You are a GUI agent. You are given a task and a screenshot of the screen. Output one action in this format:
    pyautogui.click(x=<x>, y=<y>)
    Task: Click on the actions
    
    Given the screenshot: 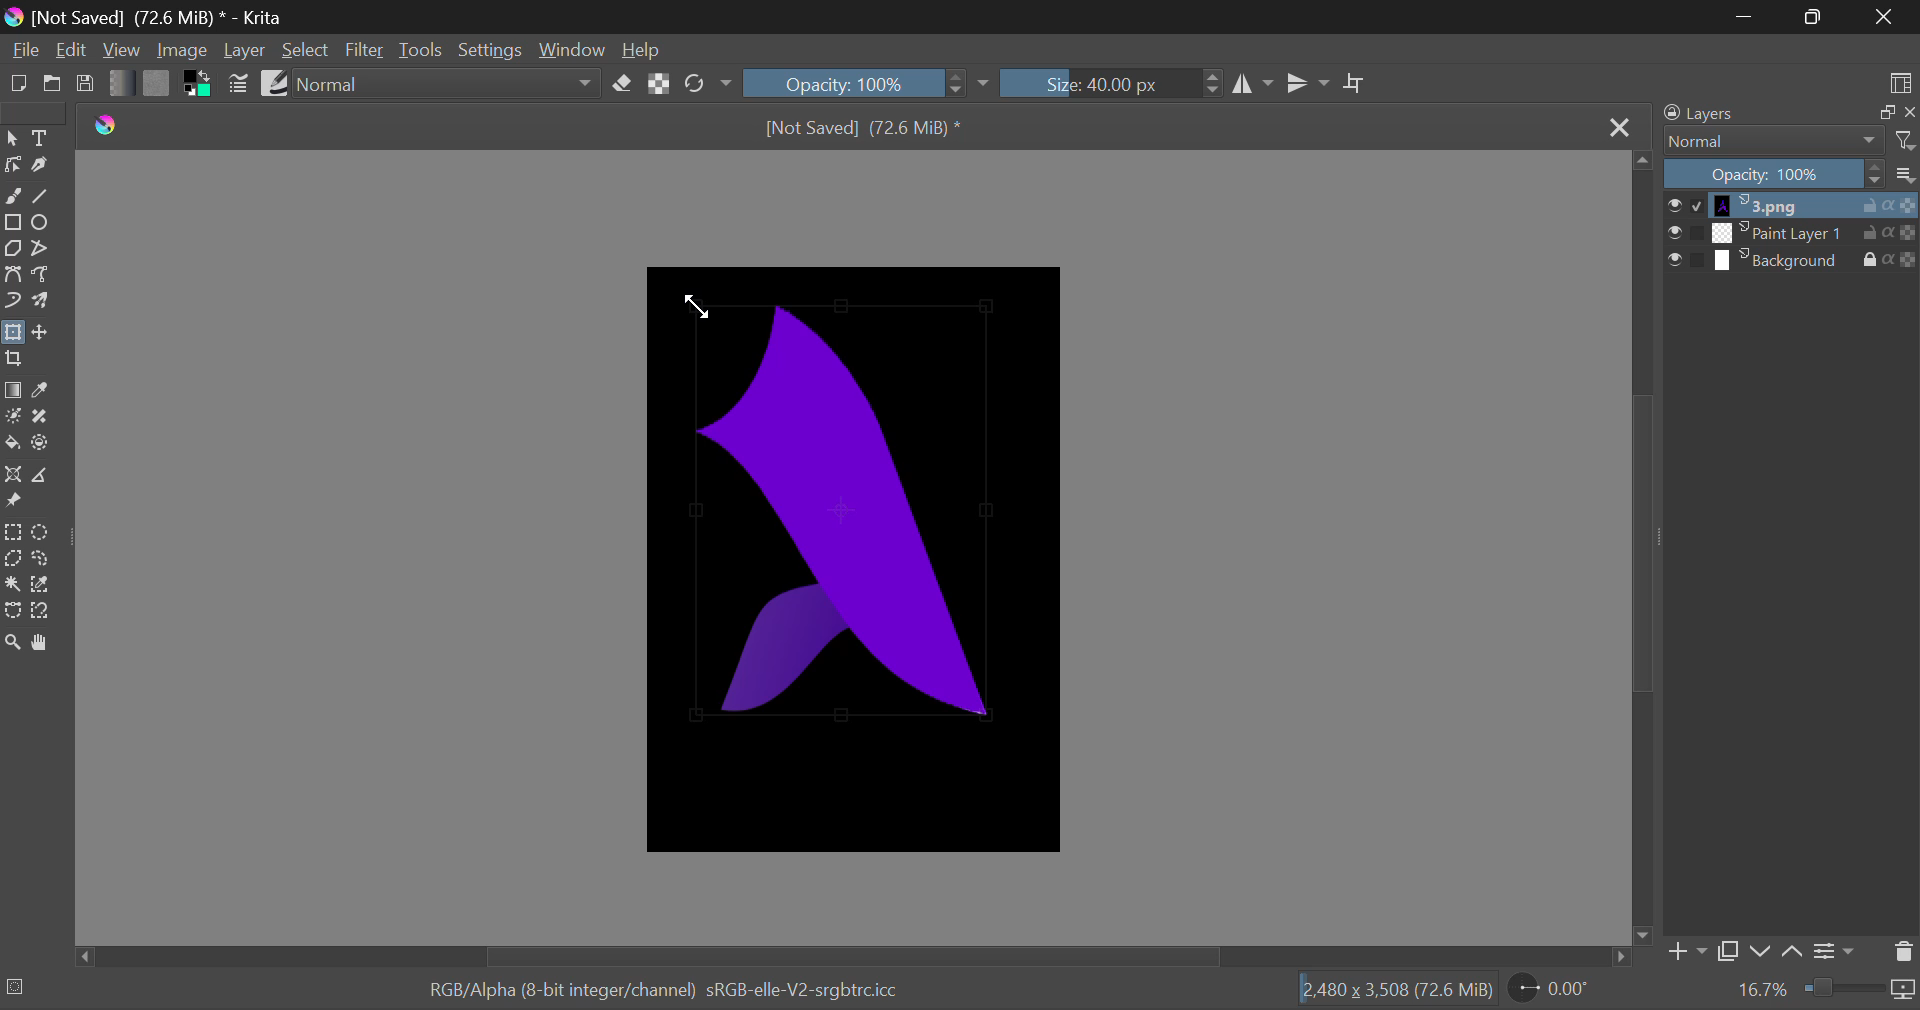 What is the action you would take?
    pyautogui.click(x=1891, y=233)
    